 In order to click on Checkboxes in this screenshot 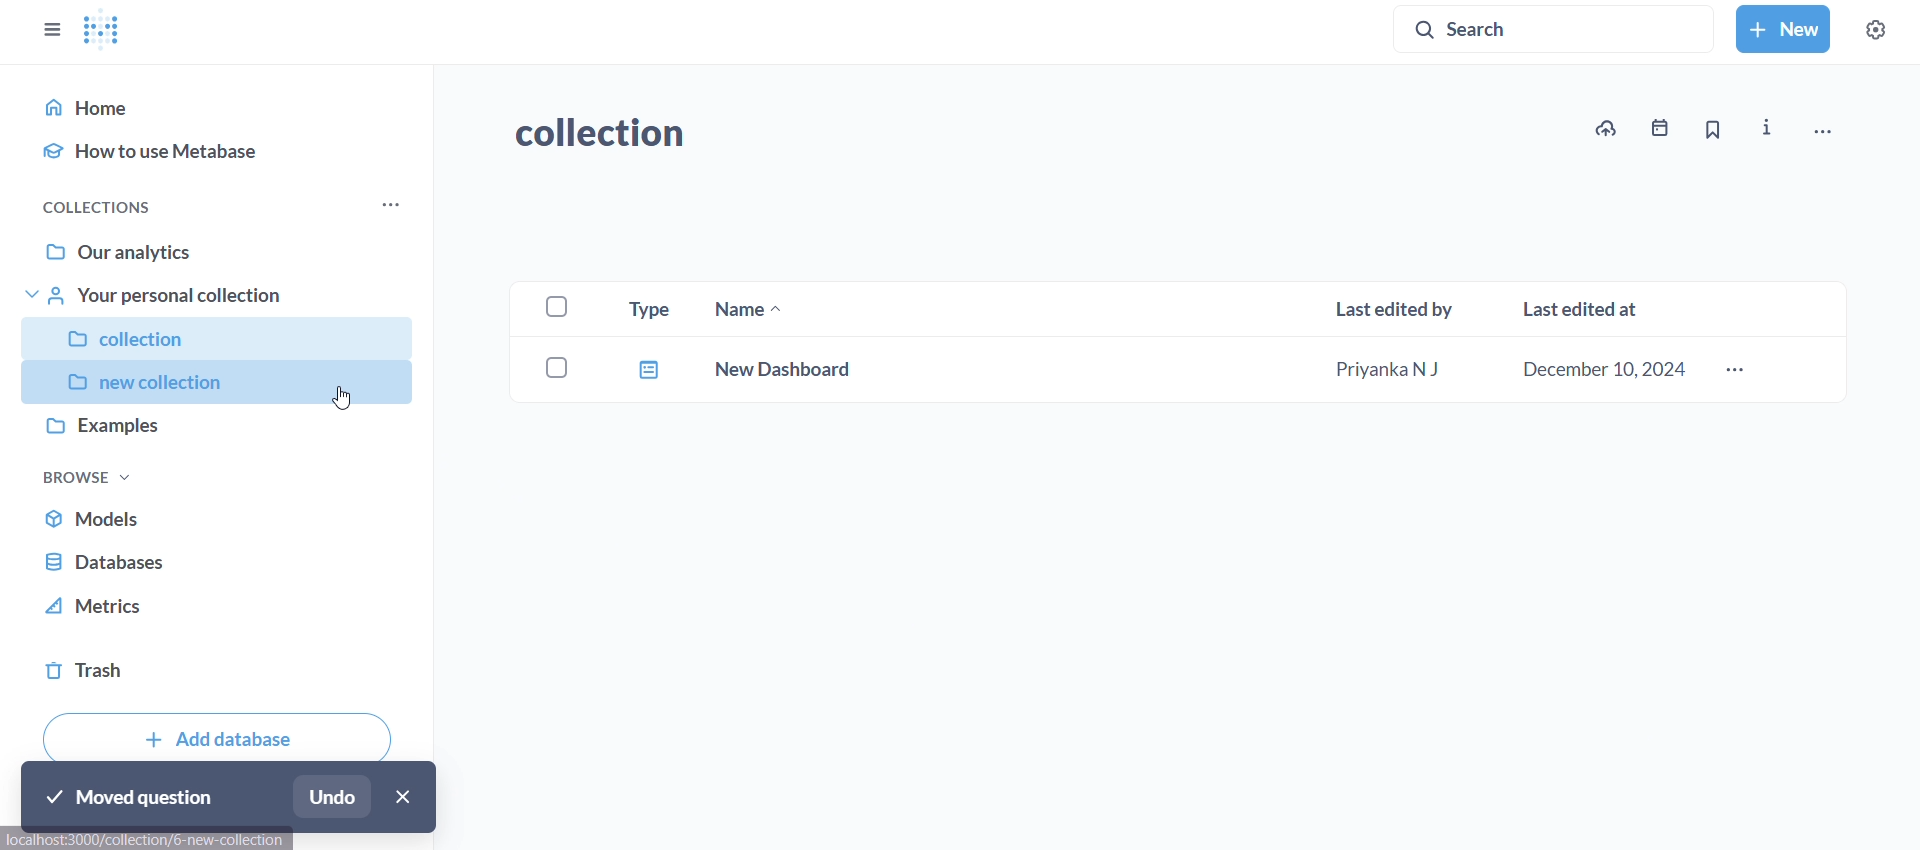, I will do `click(547, 307)`.